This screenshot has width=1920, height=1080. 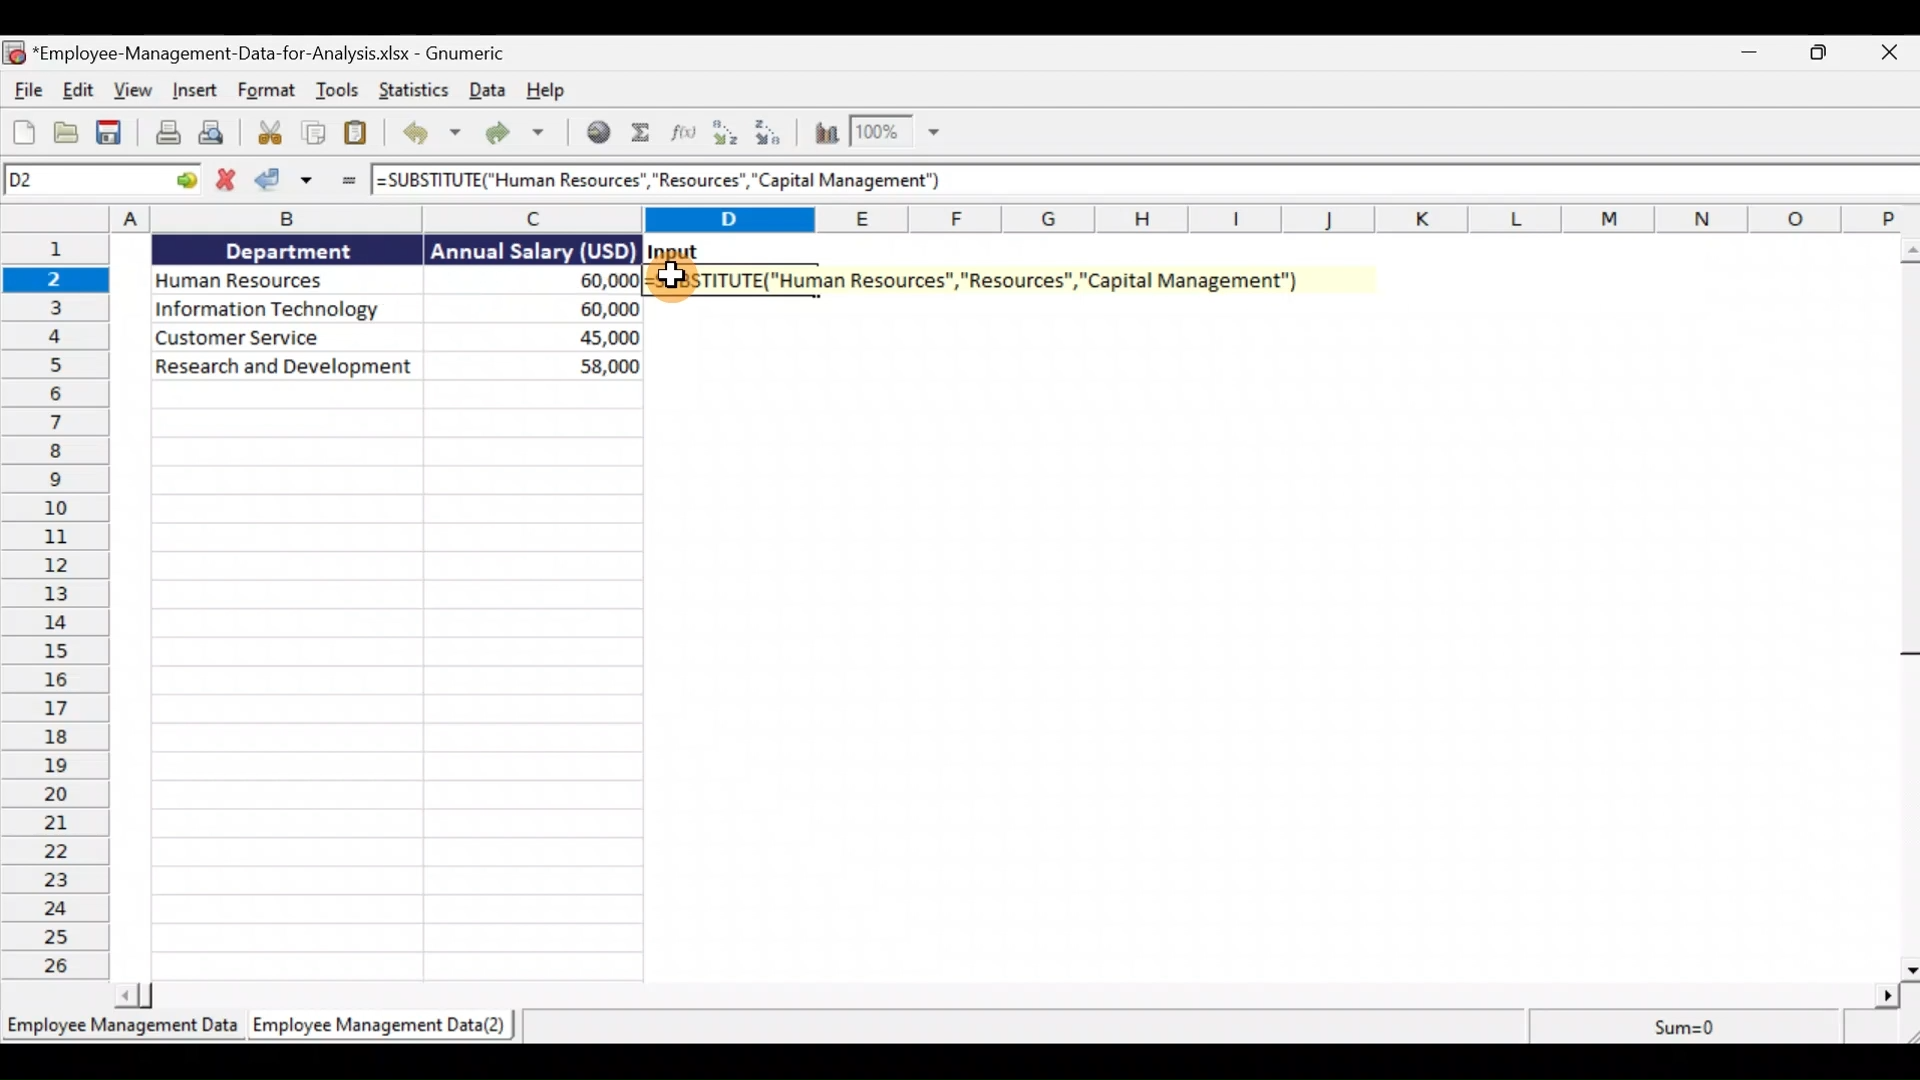 What do you see at coordinates (671, 182) in the screenshot?
I see `=SUBSTITUTE("Human Resources","Resources","Capital Management")` at bounding box center [671, 182].